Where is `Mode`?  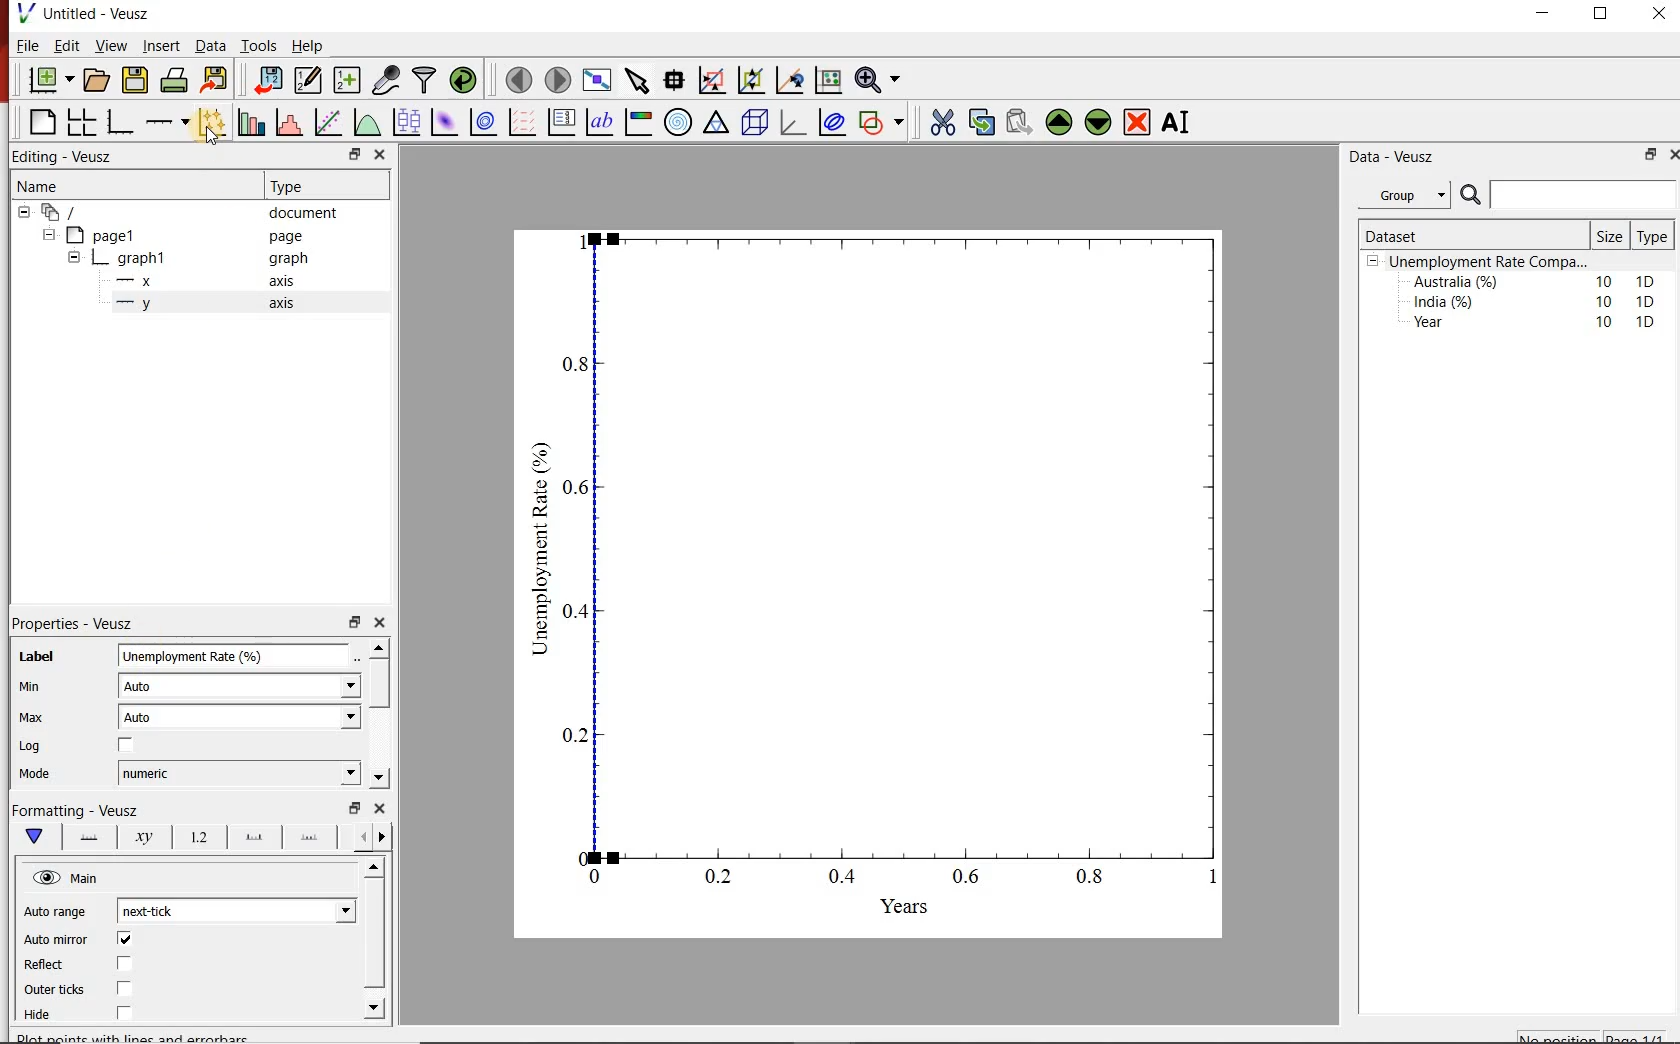
Mode is located at coordinates (49, 776).